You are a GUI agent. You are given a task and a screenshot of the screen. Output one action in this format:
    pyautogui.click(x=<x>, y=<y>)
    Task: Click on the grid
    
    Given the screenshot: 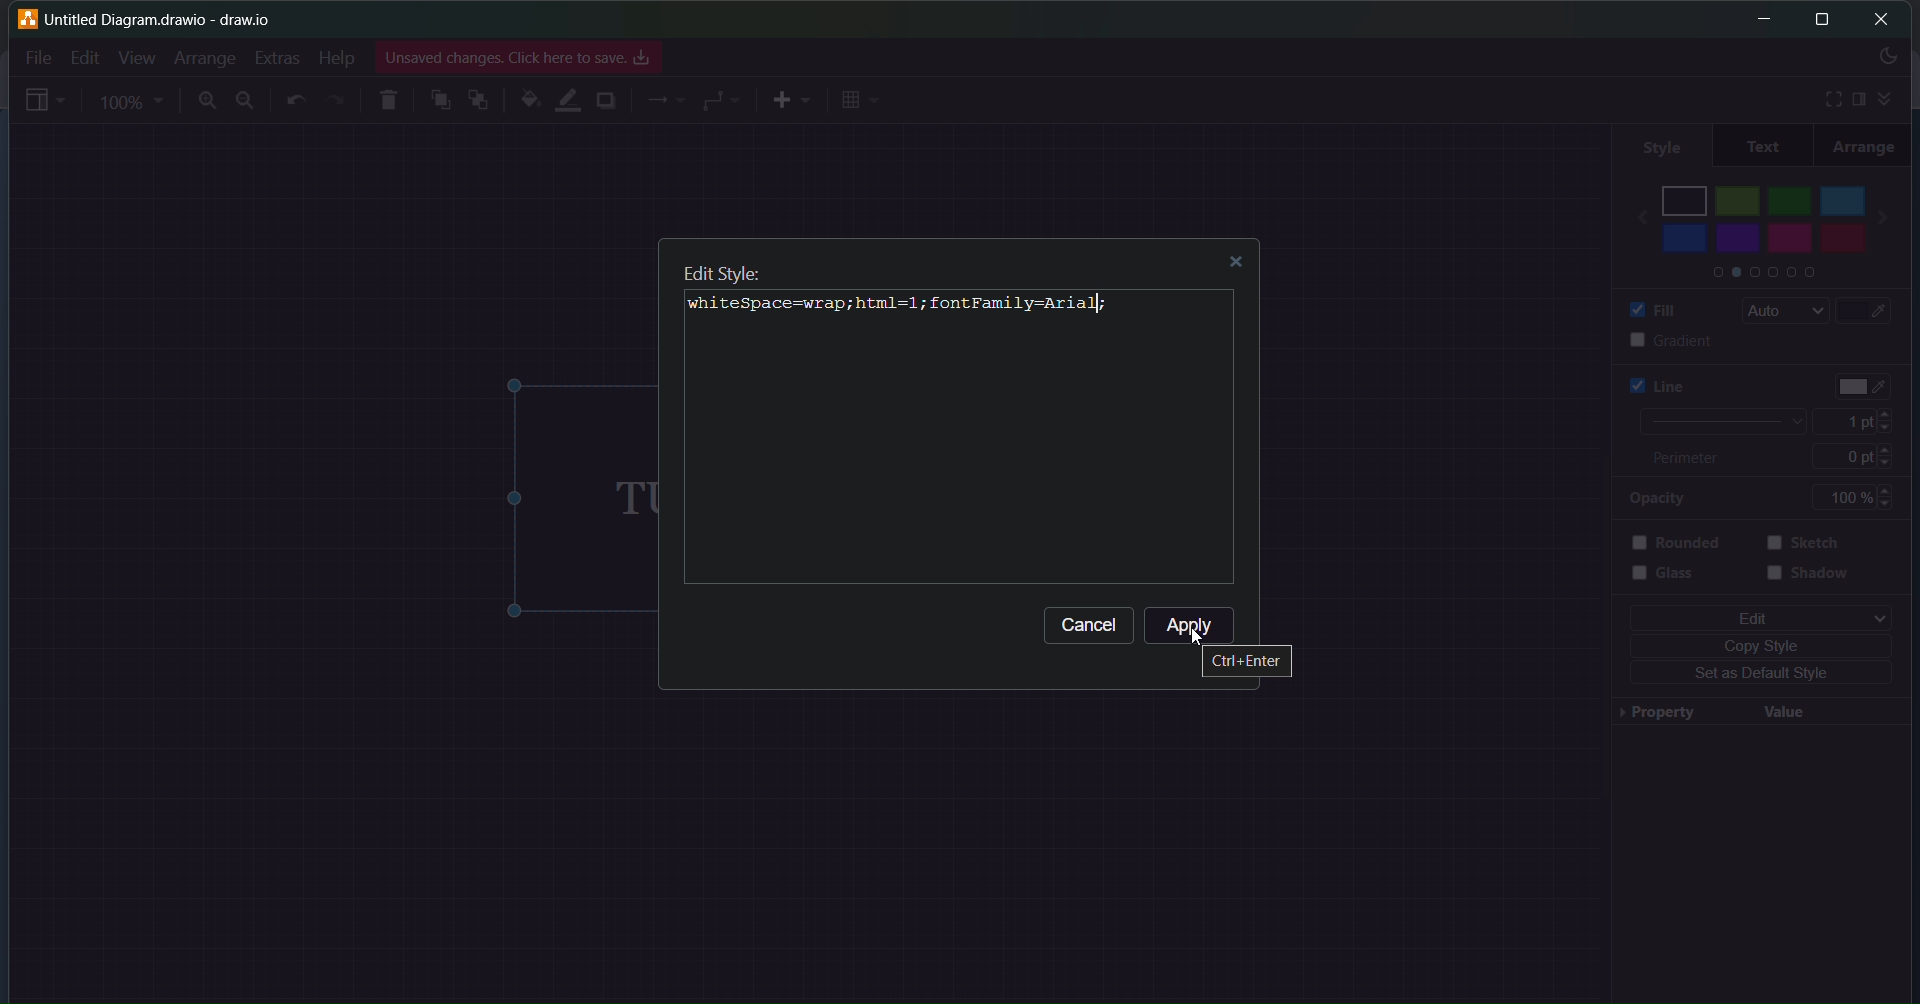 What is the action you would take?
    pyautogui.click(x=862, y=100)
    